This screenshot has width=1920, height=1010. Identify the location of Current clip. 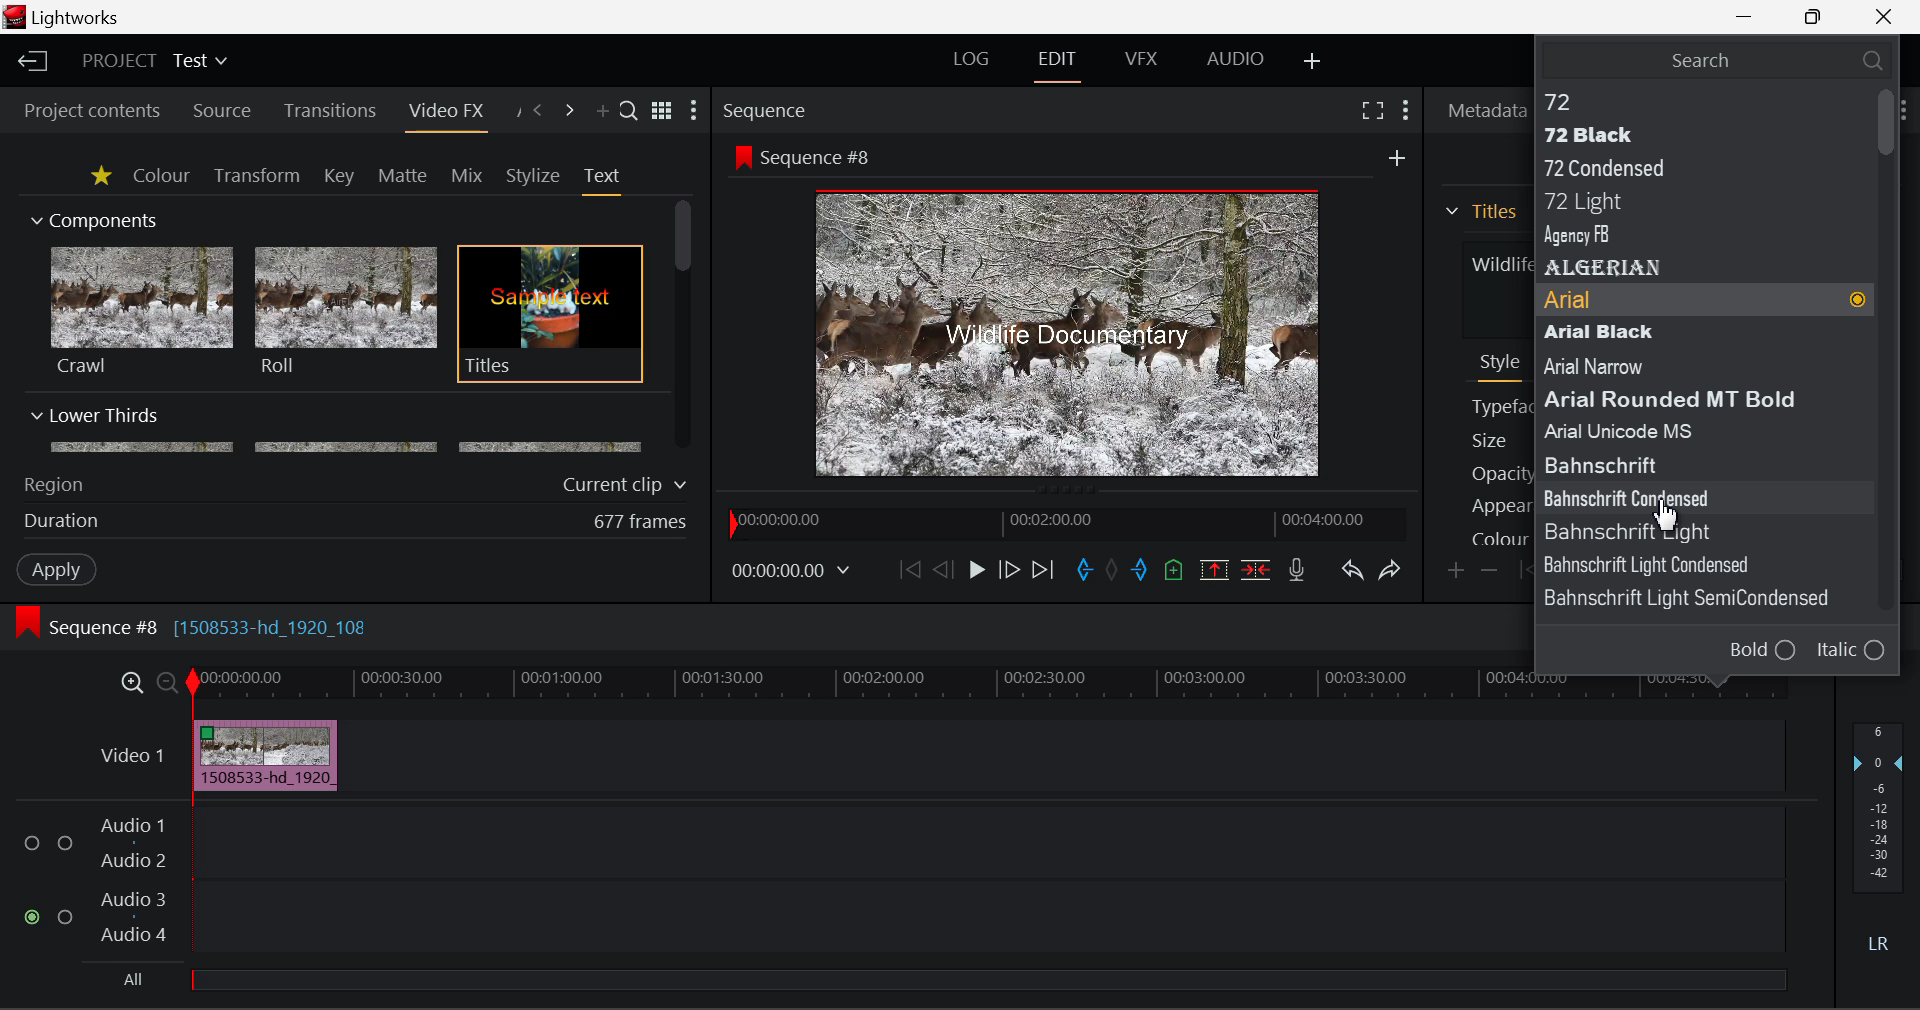
(629, 485).